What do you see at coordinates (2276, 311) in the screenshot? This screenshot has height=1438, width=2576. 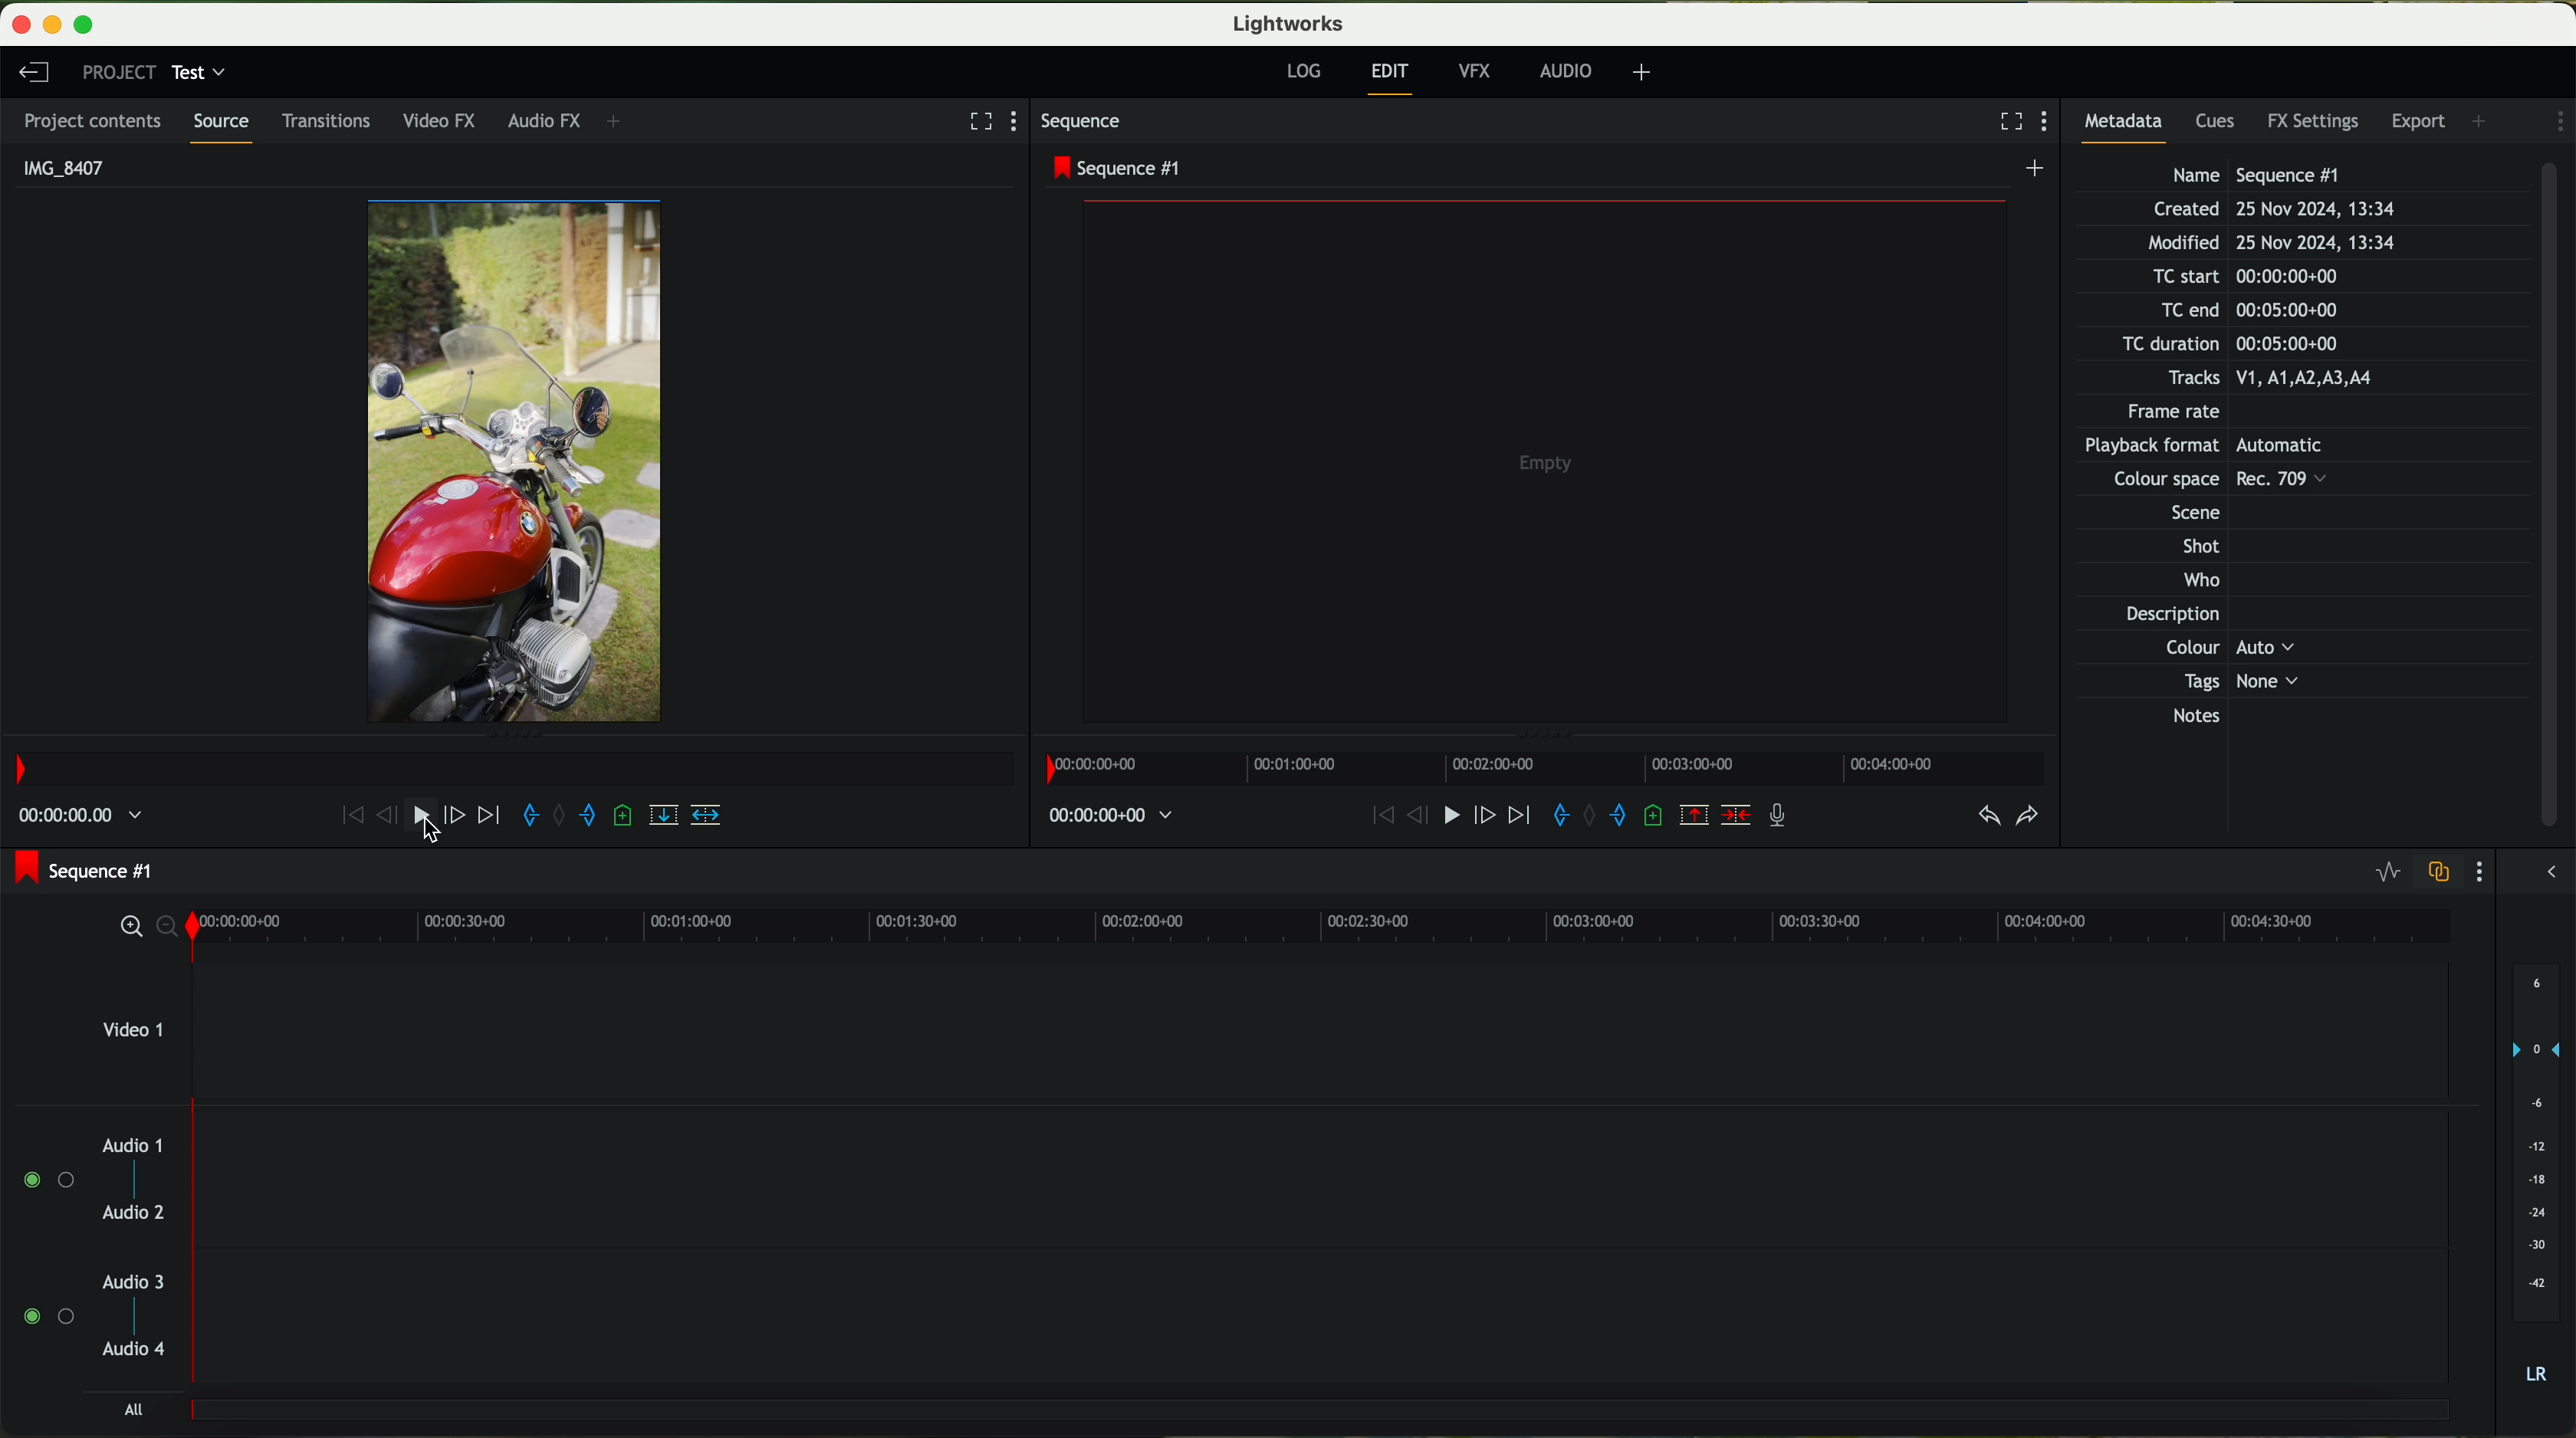 I see `TC end` at bounding box center [2276, 311].